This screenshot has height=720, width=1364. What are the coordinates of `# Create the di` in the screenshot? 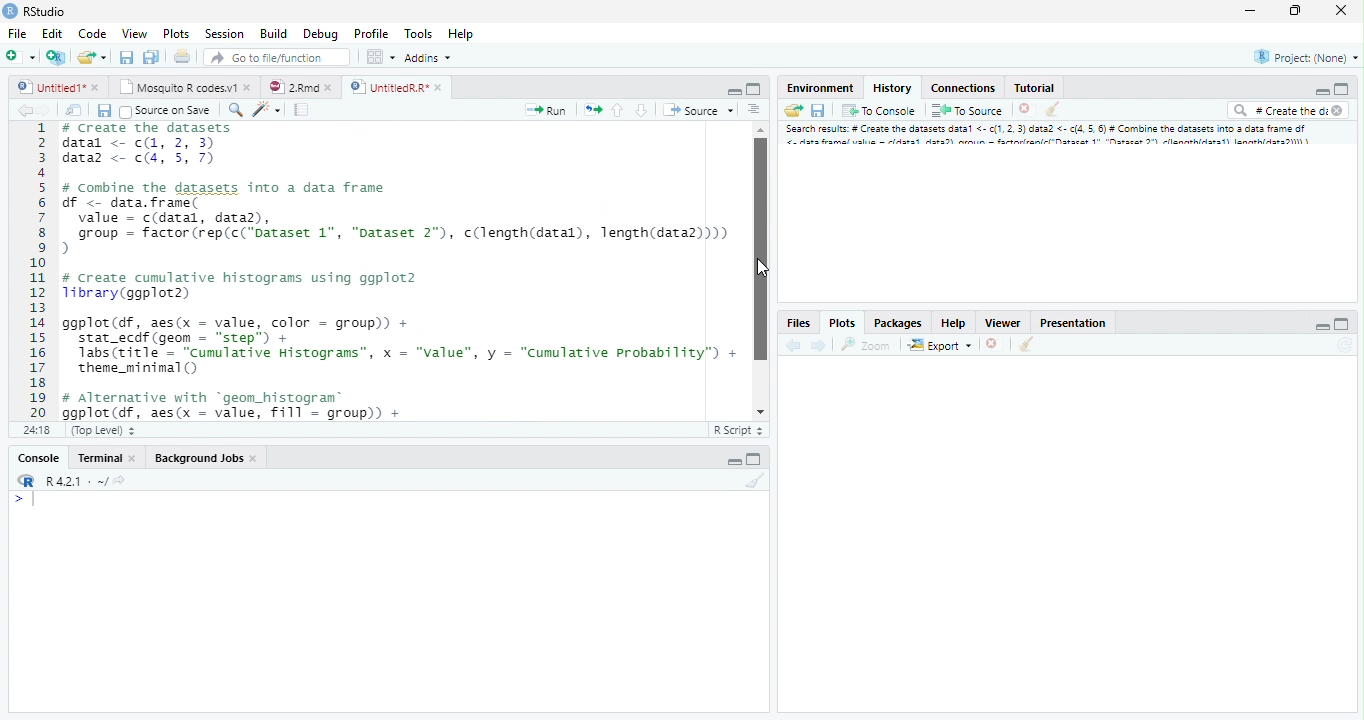 It's located at (1286, 112).